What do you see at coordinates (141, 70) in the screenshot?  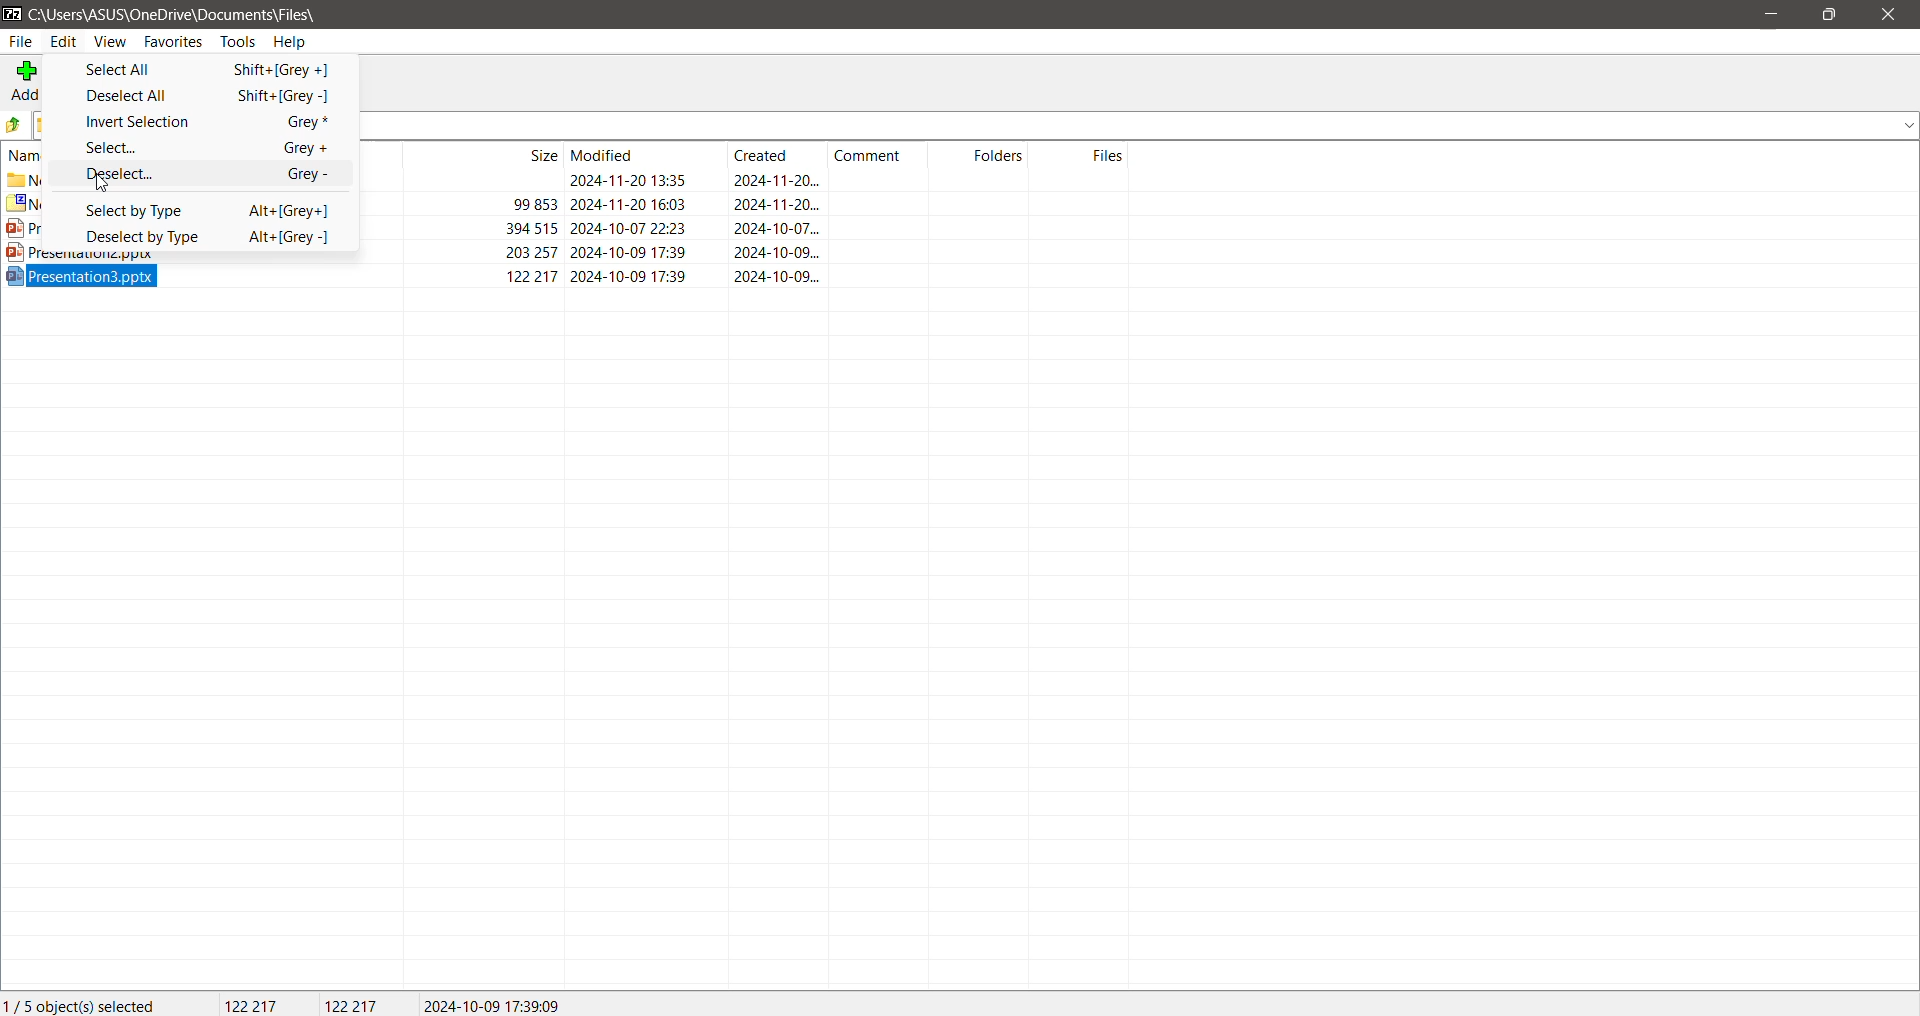 I see `Select All` at bounding box center [141, 70].